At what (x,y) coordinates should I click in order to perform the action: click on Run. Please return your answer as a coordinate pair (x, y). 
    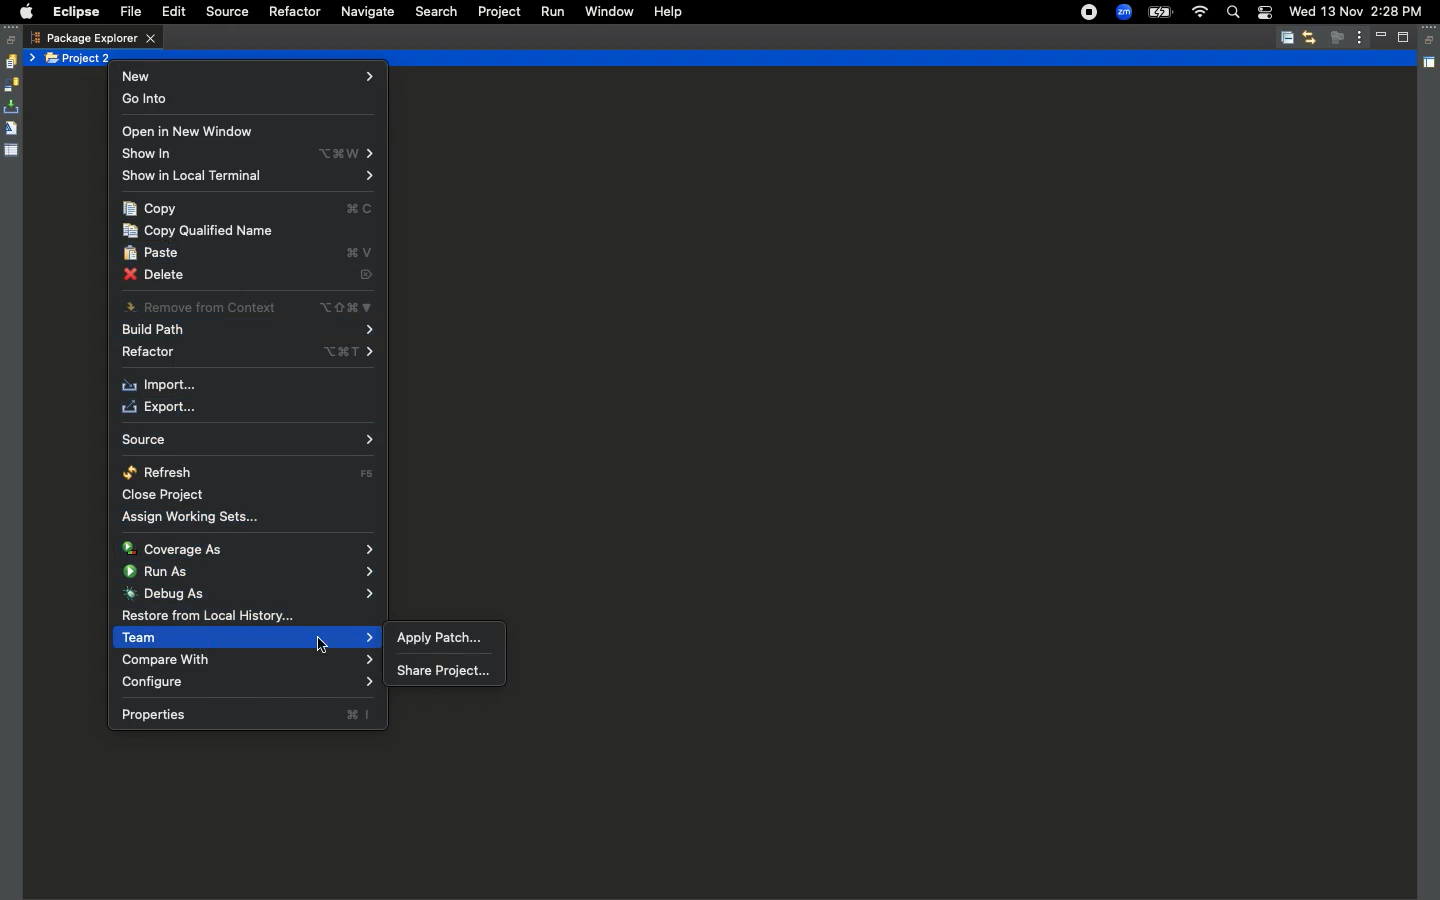
    Looking at the image, I should click on (551, 12).